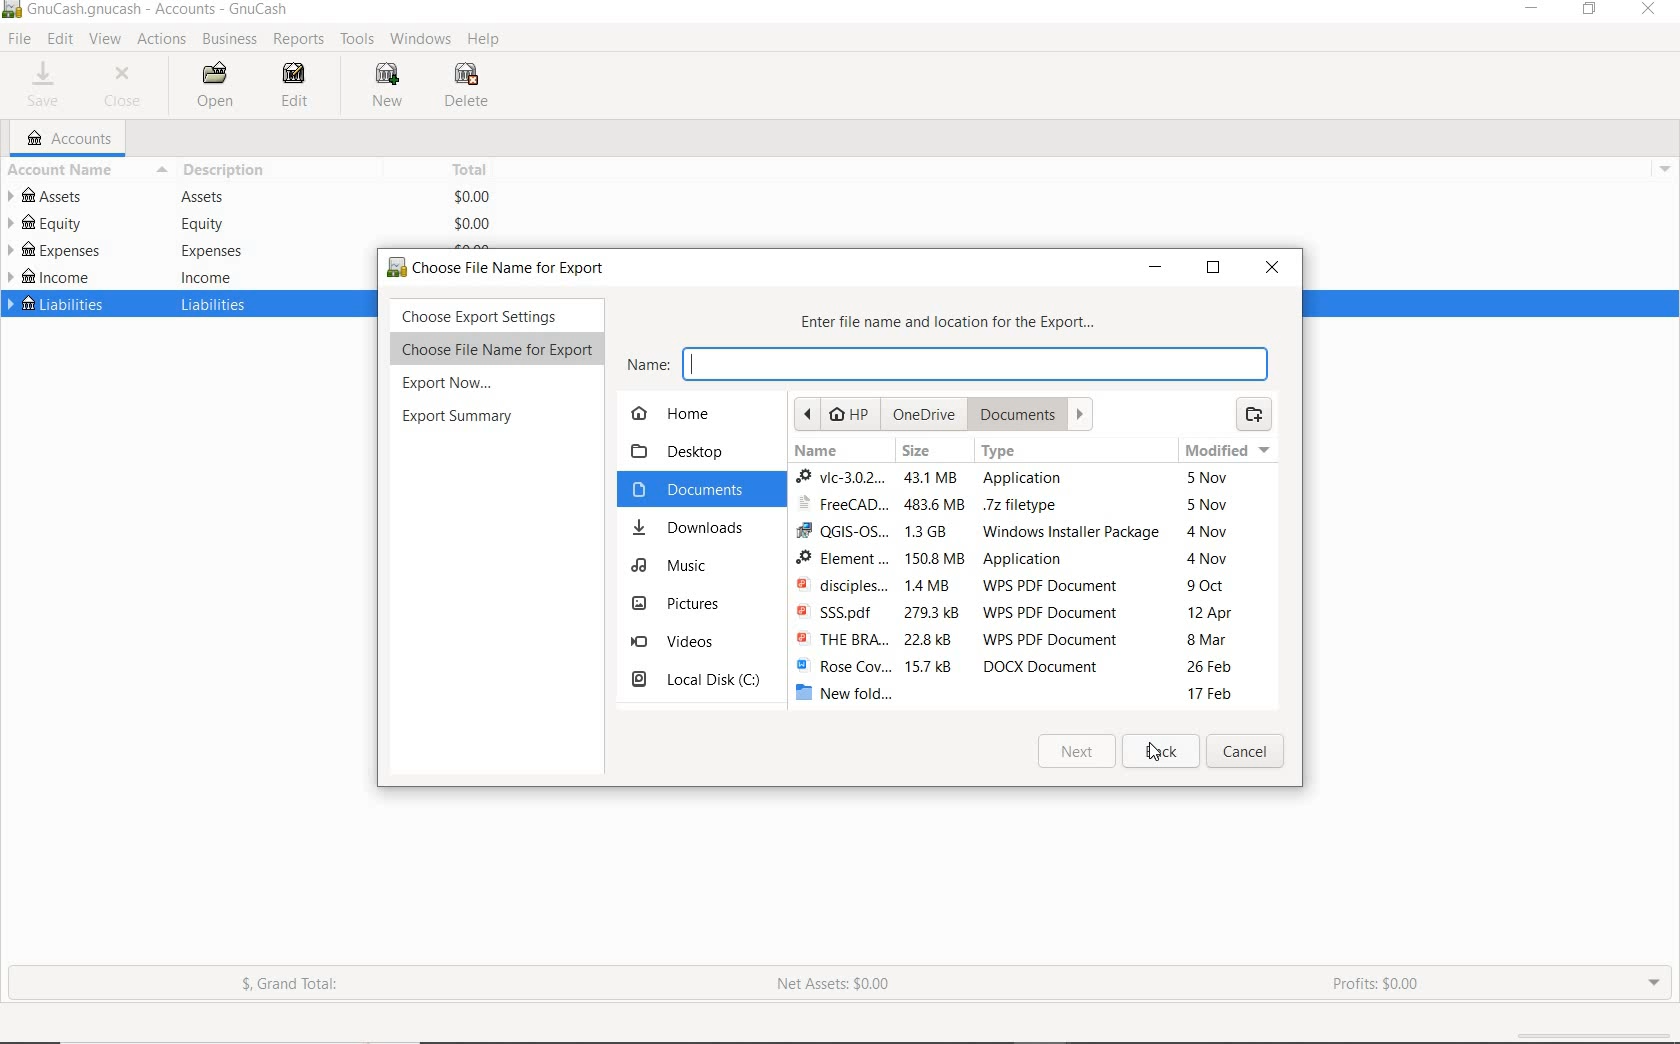 This screenshot has width=1680, height=1044. I want to click on local disk c, so click(697, 679).